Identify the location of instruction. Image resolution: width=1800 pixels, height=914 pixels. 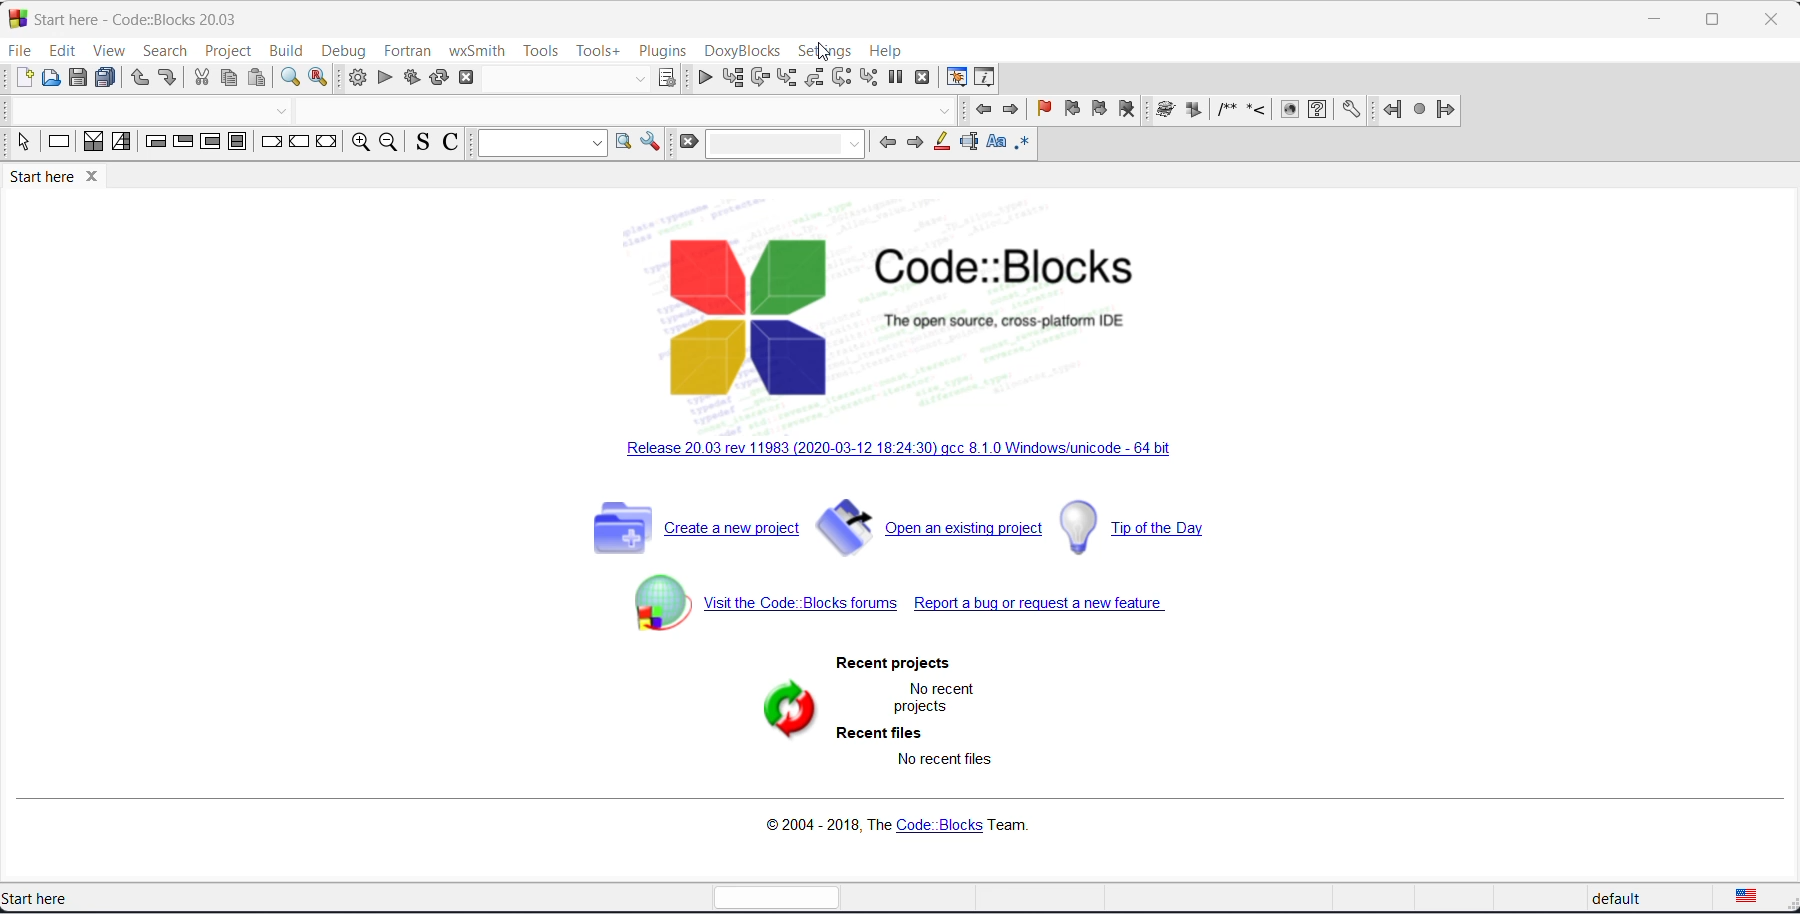
(58, 140).